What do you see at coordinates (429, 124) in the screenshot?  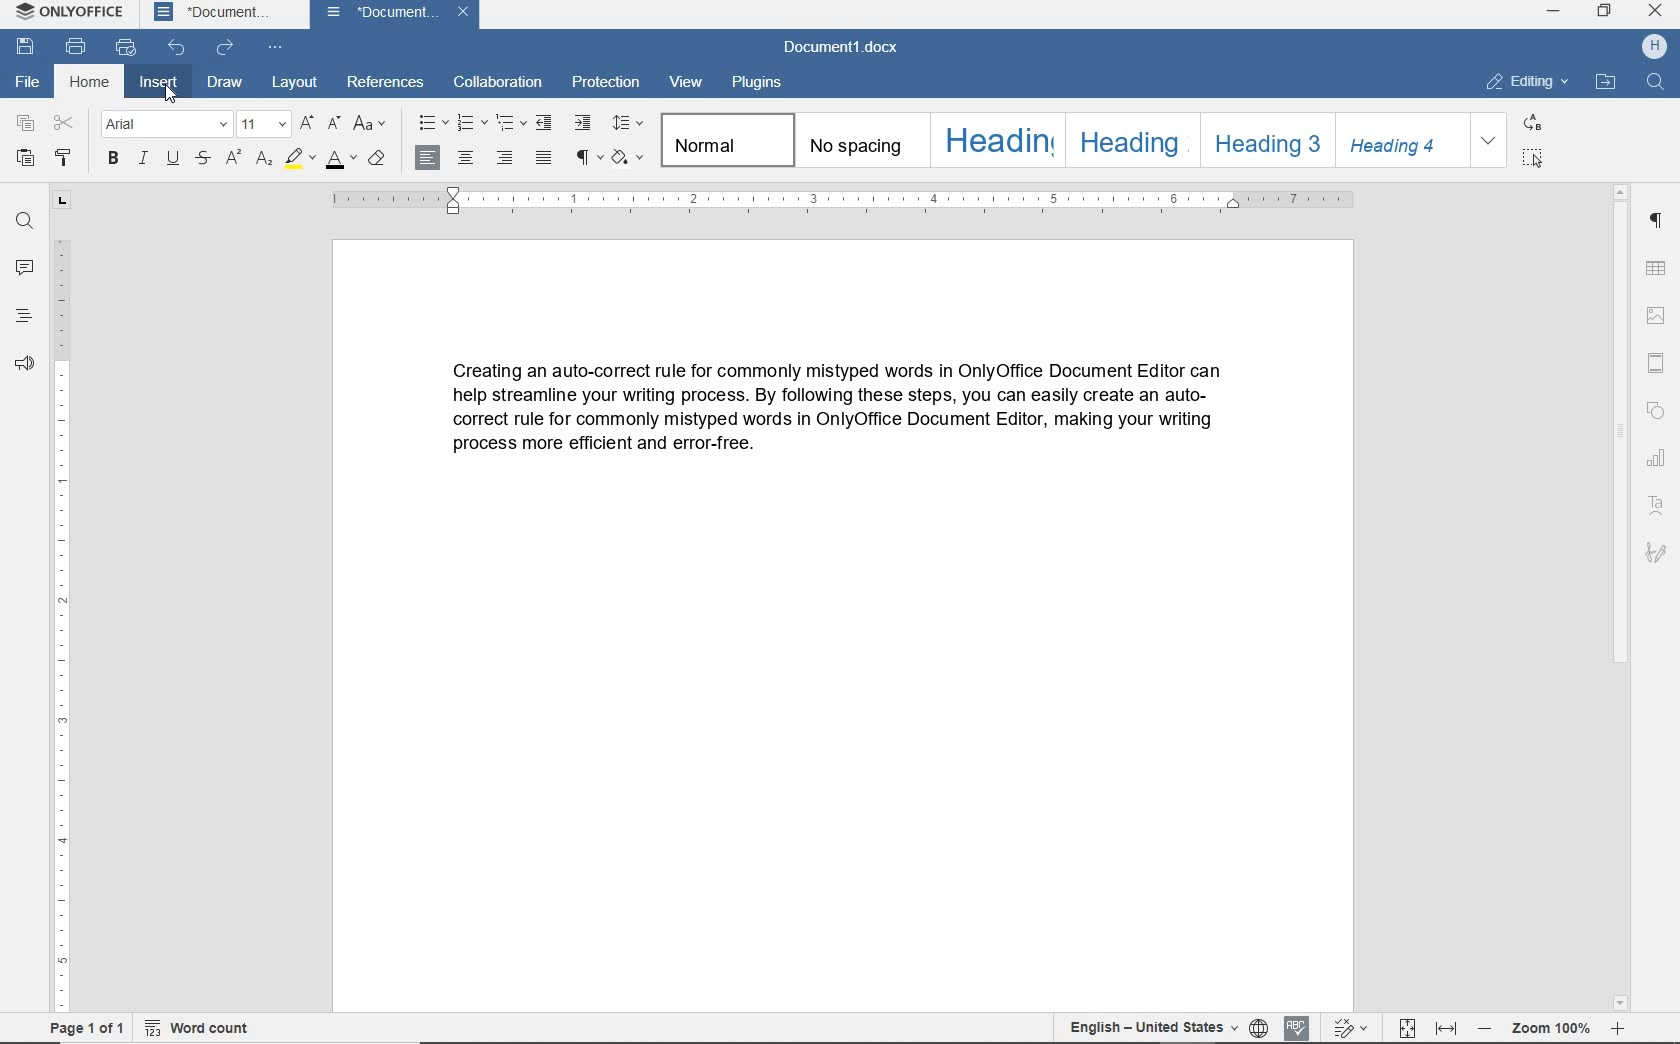 I see `bullets` at bounding box center [429, 124].